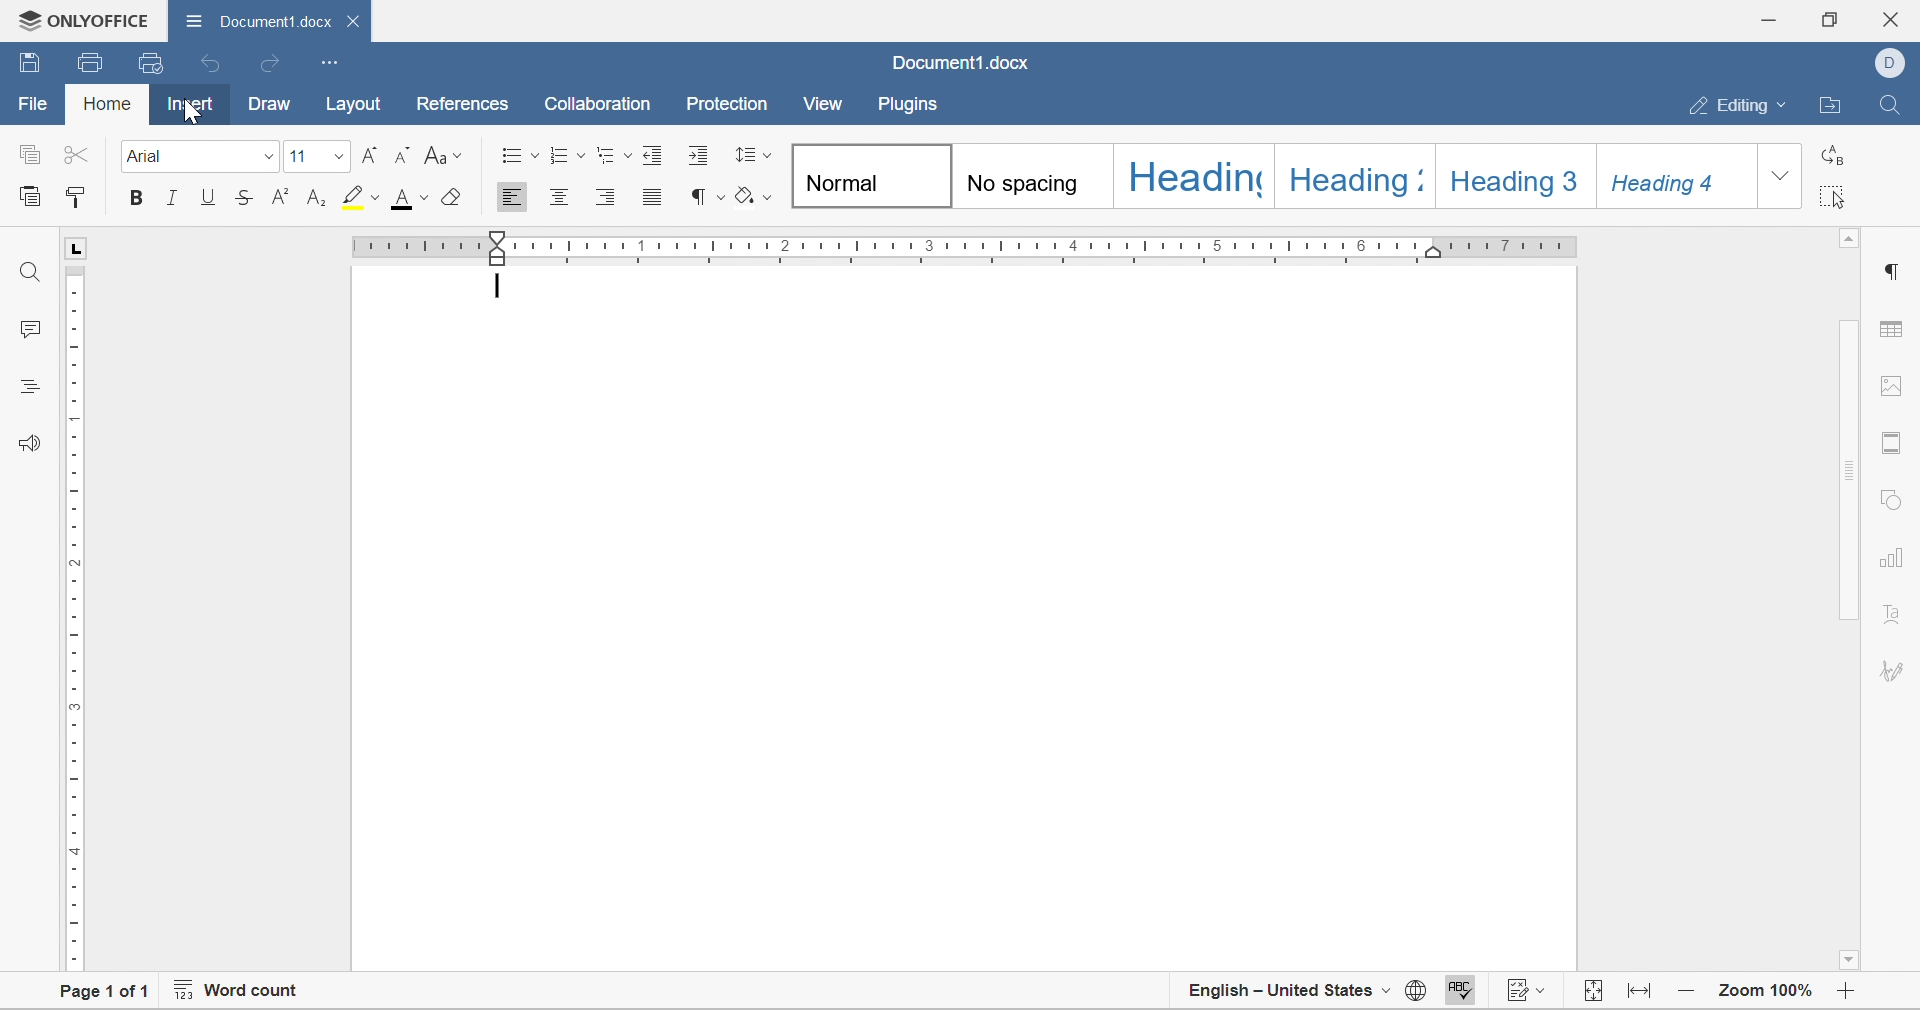  Describe the element at coordinates (1594, 993) in the screenshot. I see `Track changes` at that location.